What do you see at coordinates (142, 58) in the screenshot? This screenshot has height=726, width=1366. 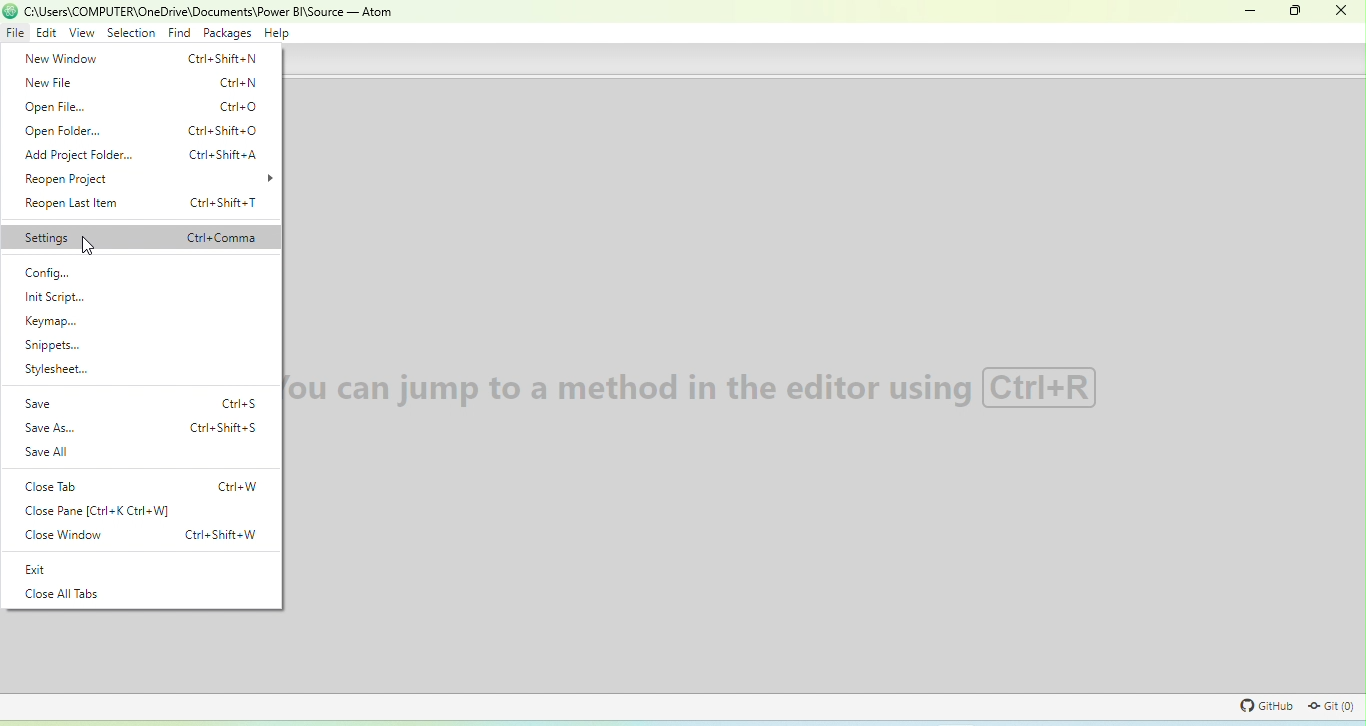 I see `new window` at bounding box center [142, 58].